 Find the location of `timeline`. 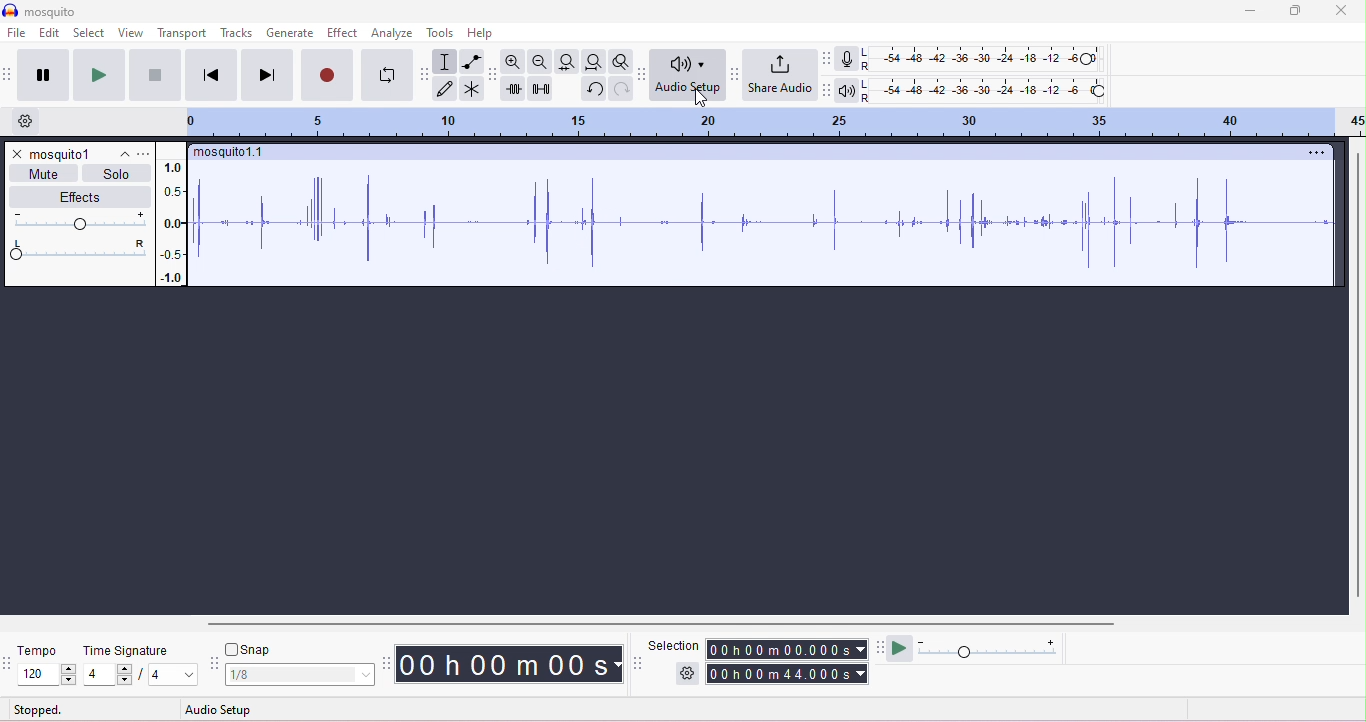

timeline is located at coordinates (772, 123).